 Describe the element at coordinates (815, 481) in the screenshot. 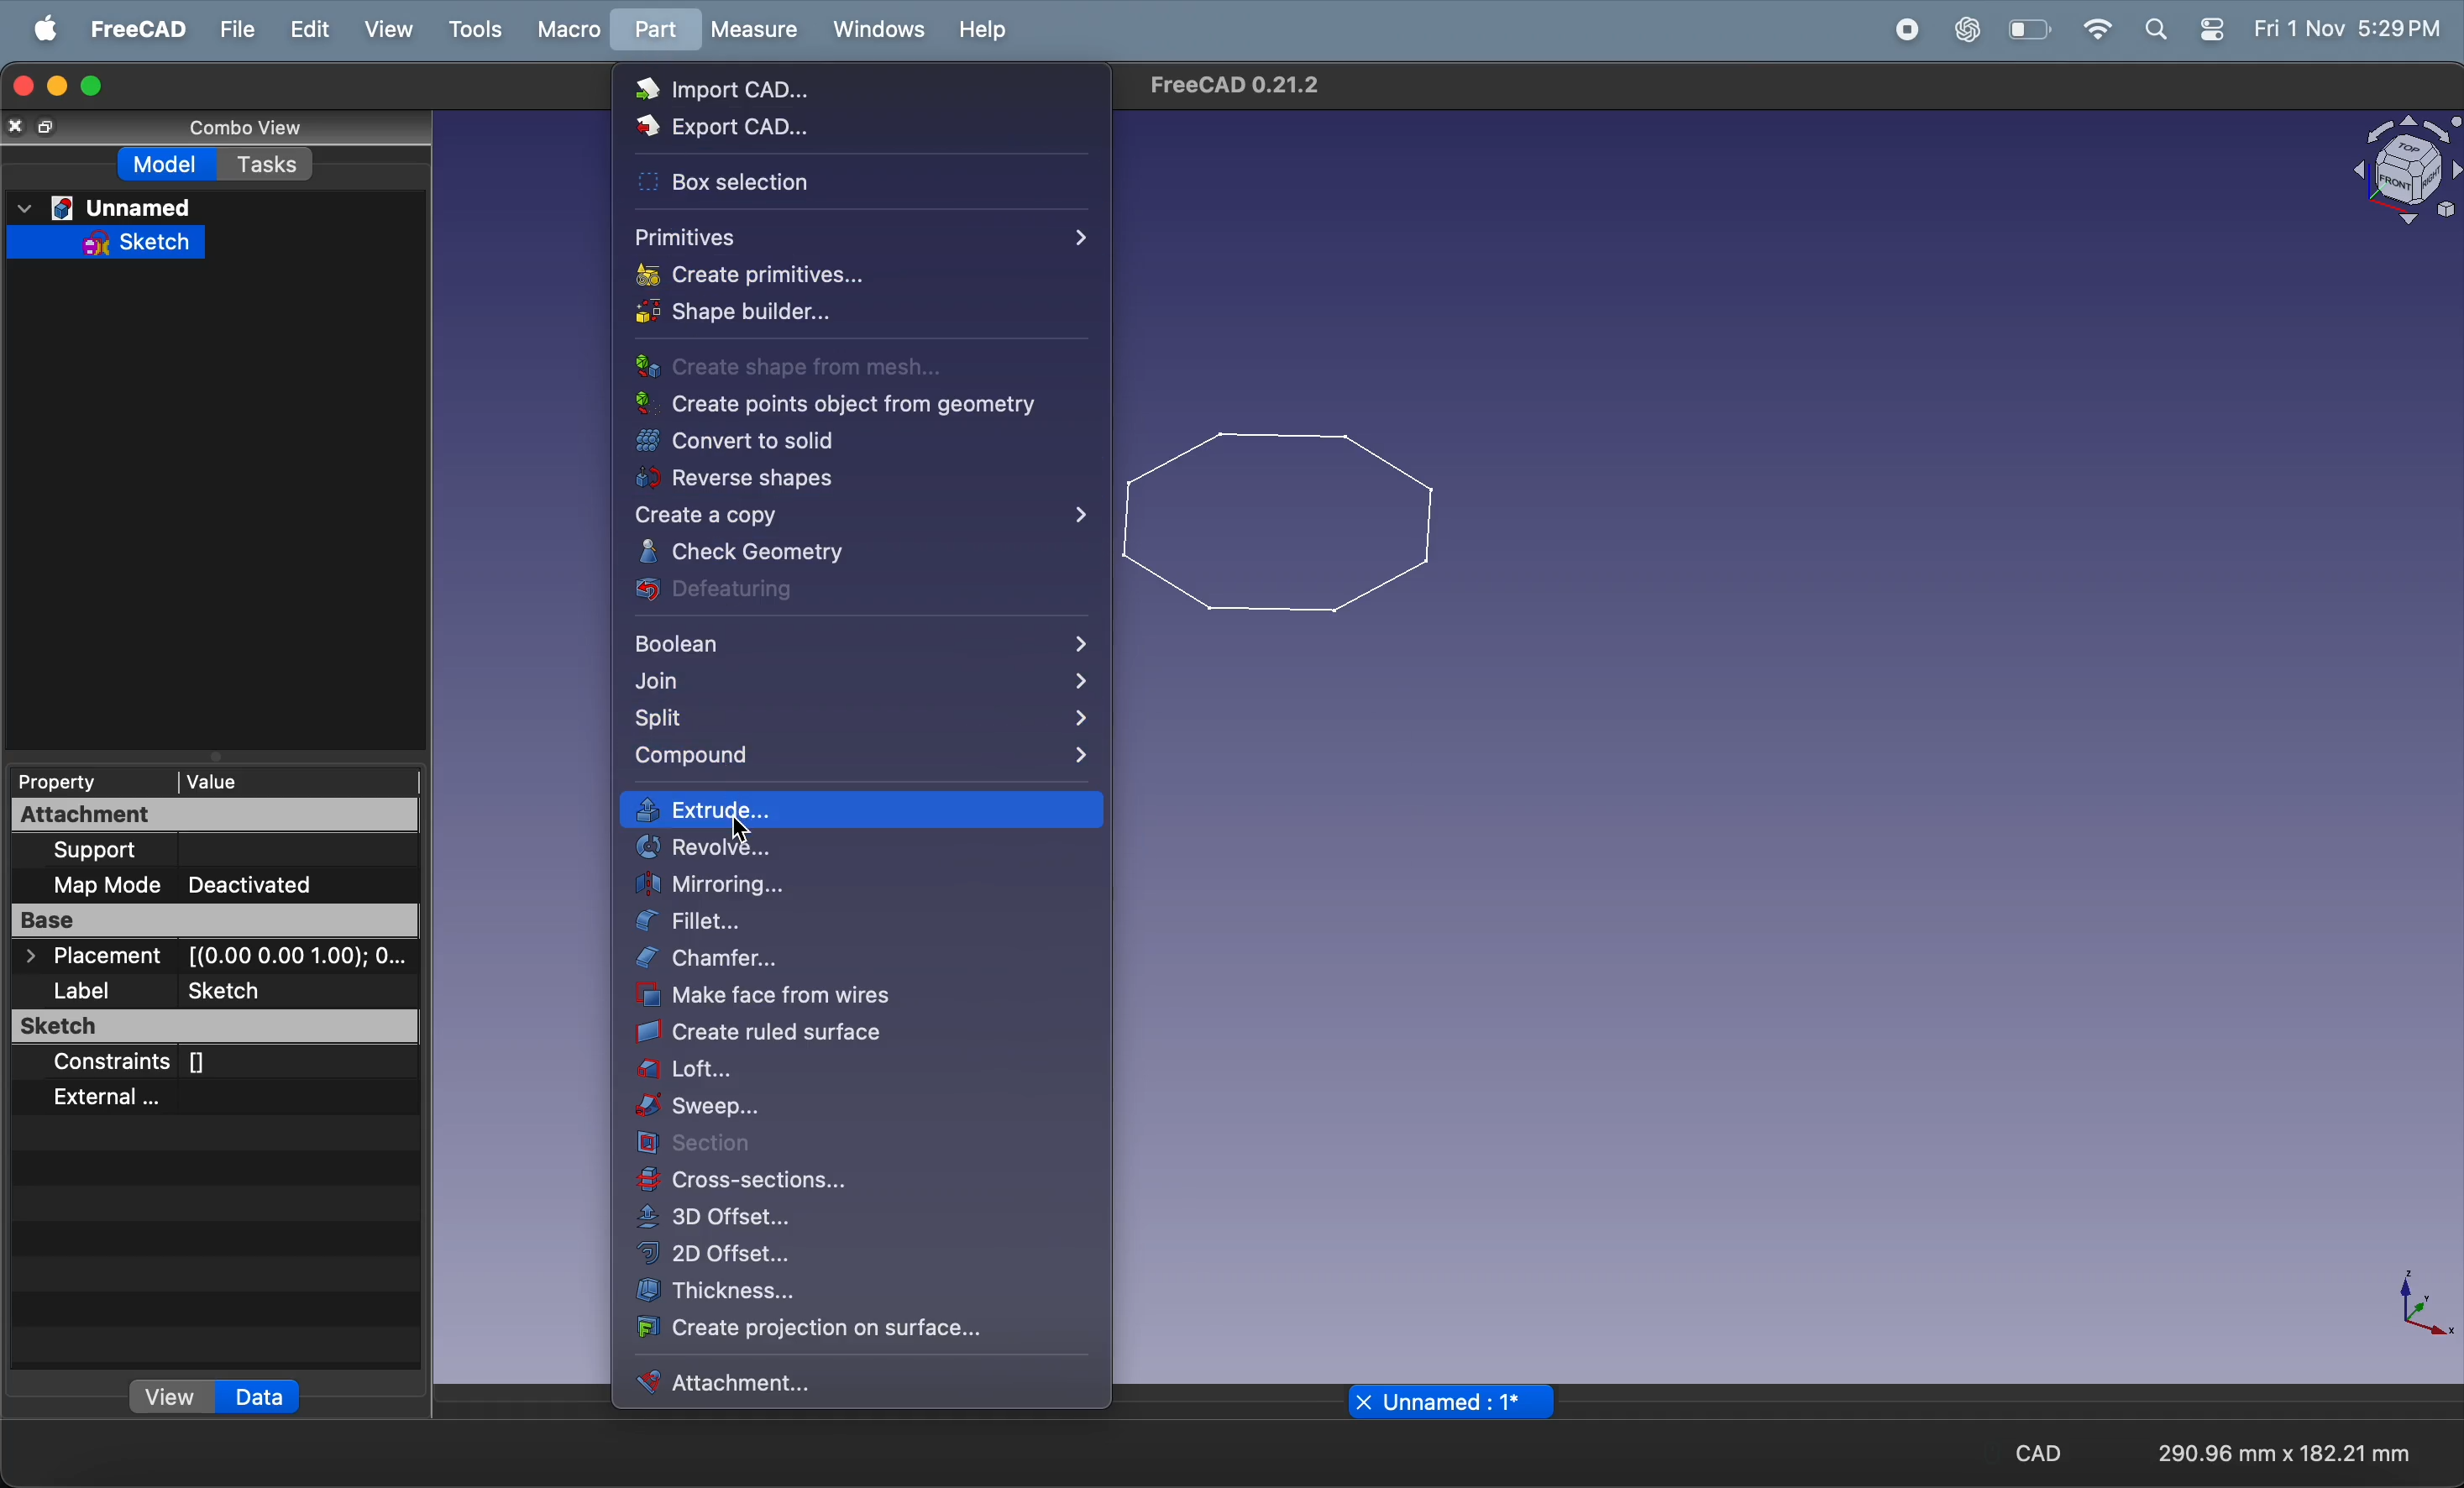

I see `reverse shapes` at that location.